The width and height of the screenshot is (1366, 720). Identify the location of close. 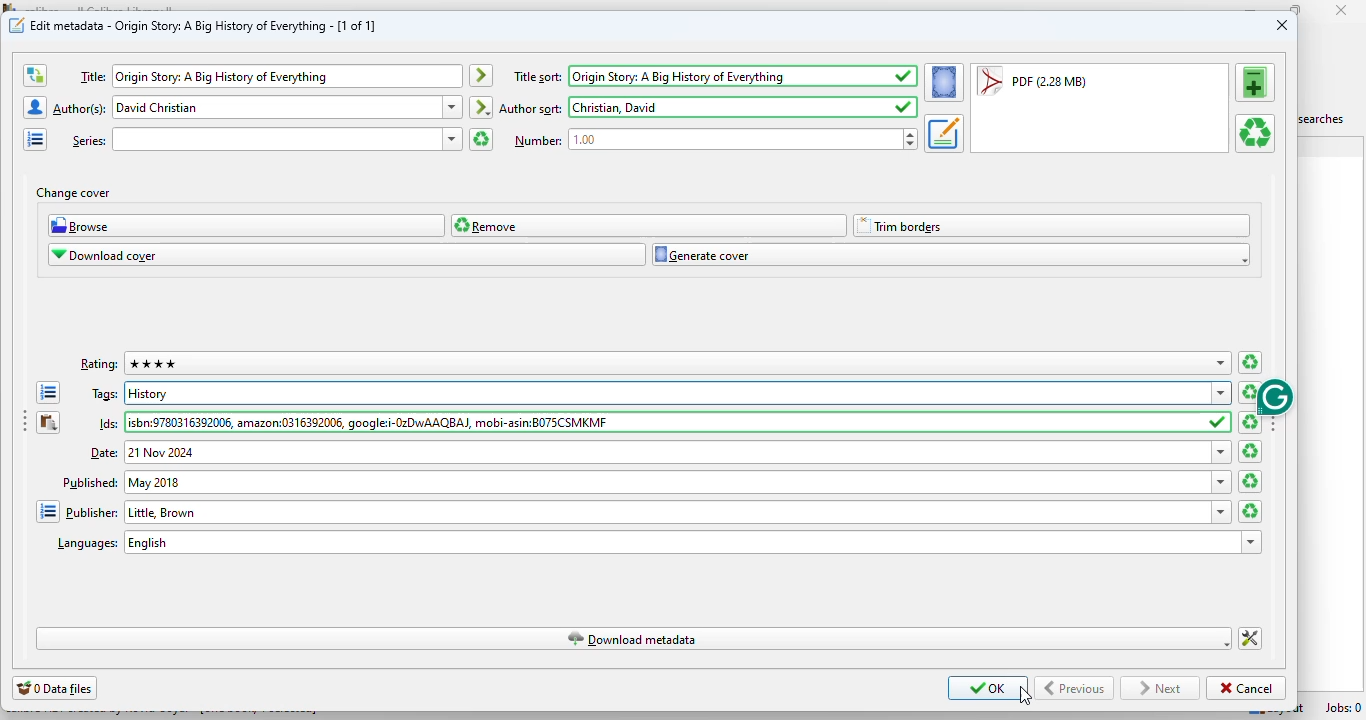
(1342, 10).